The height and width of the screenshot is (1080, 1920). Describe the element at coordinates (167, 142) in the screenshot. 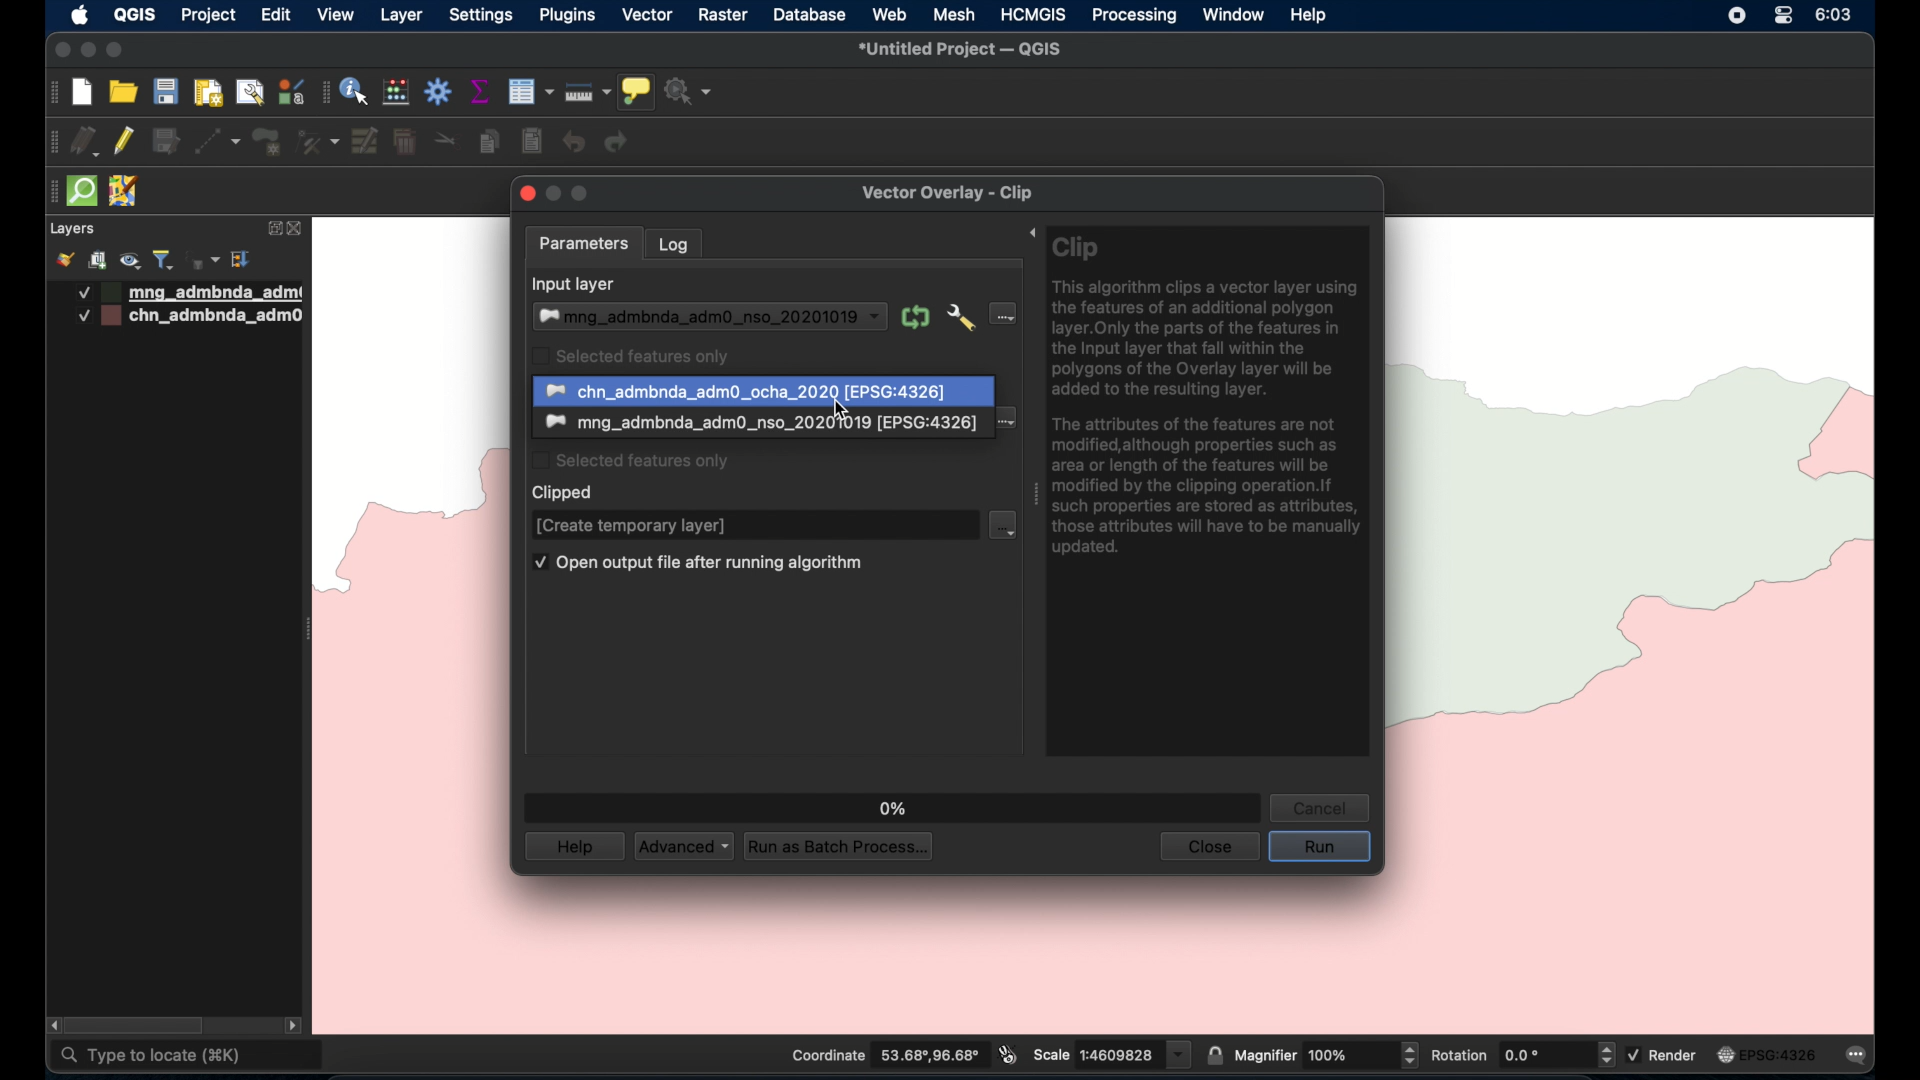

I see `save edits` at that location.